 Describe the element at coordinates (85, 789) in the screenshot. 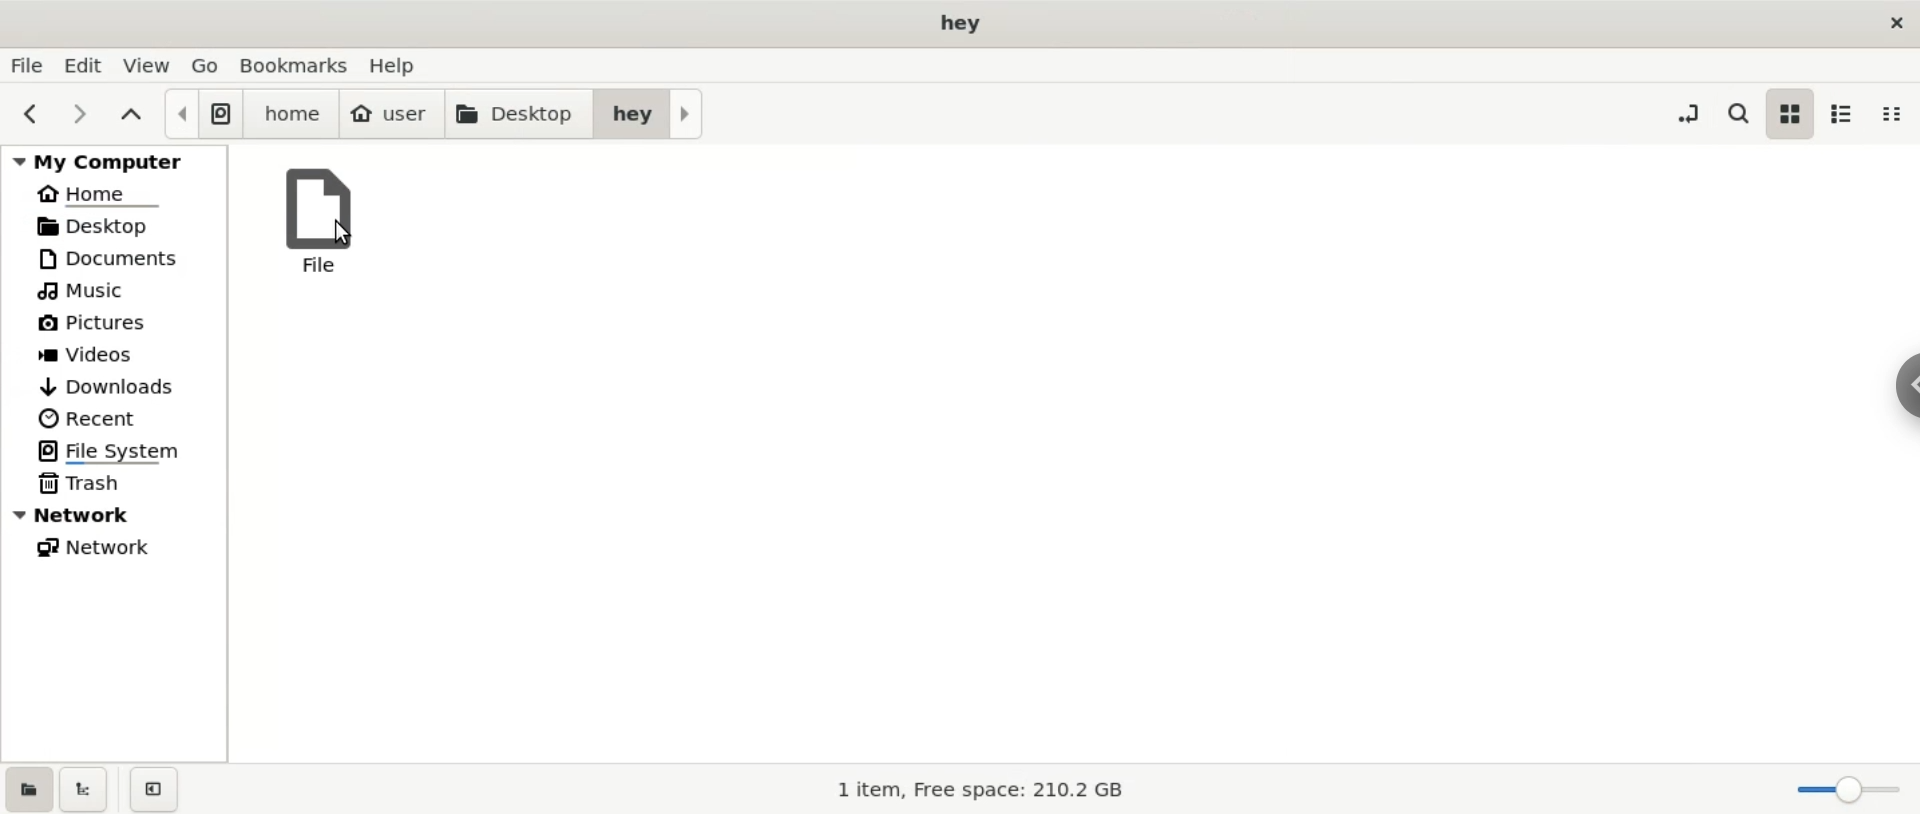

I see `show treeview` at that location.